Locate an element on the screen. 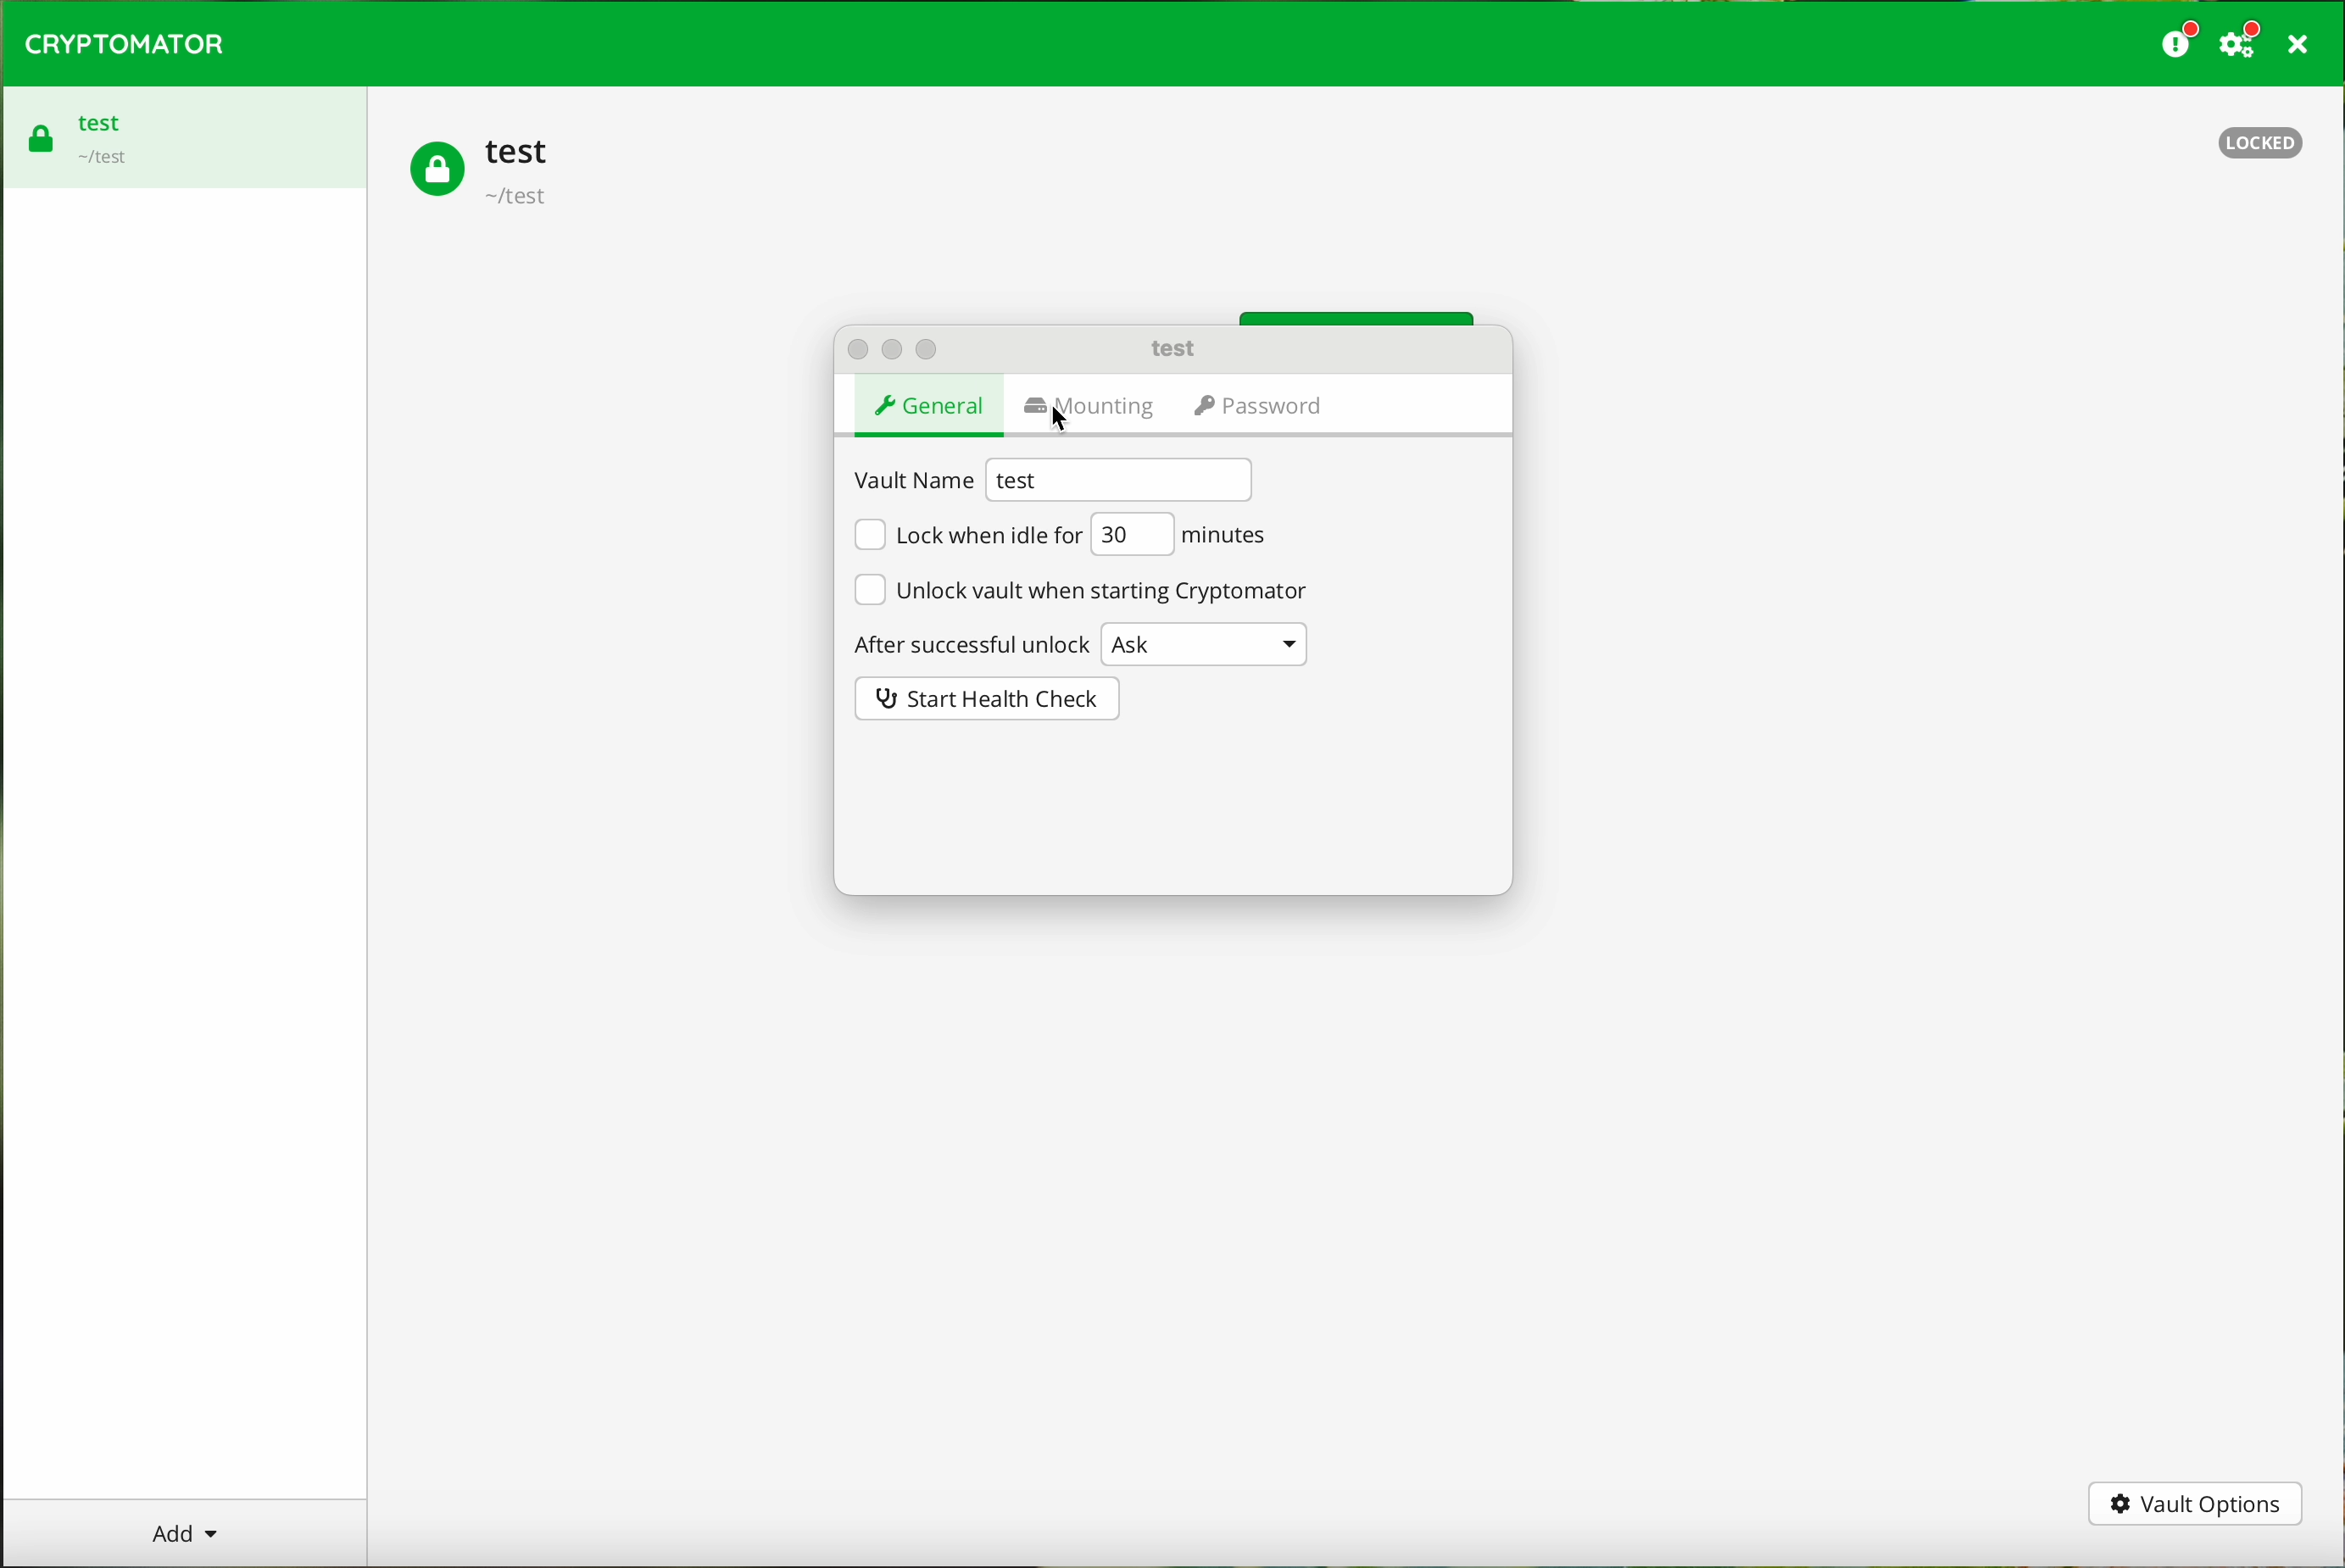  add button is located at coordinates (183, 1532).